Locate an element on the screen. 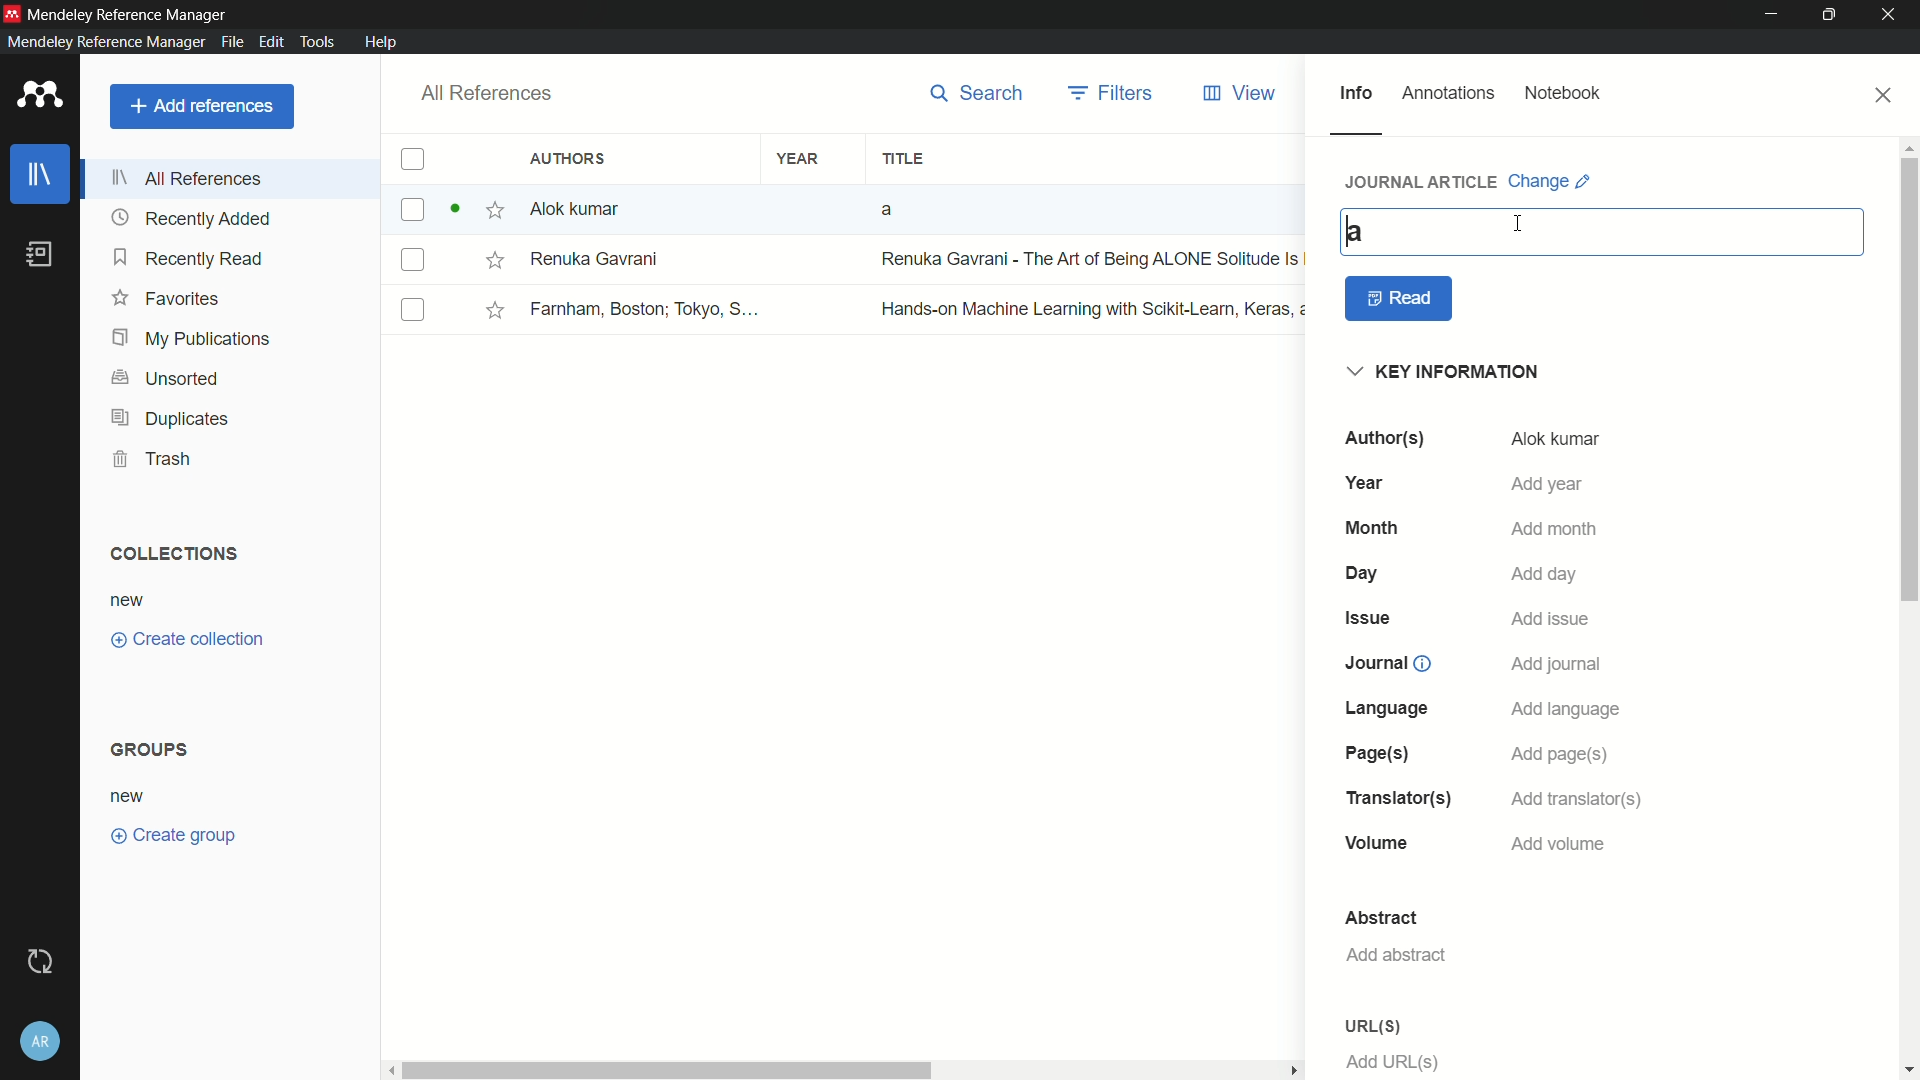 Image resolution: width=1920 pixels, height=1080 pixels. trash is located at coordinates (154, 458).